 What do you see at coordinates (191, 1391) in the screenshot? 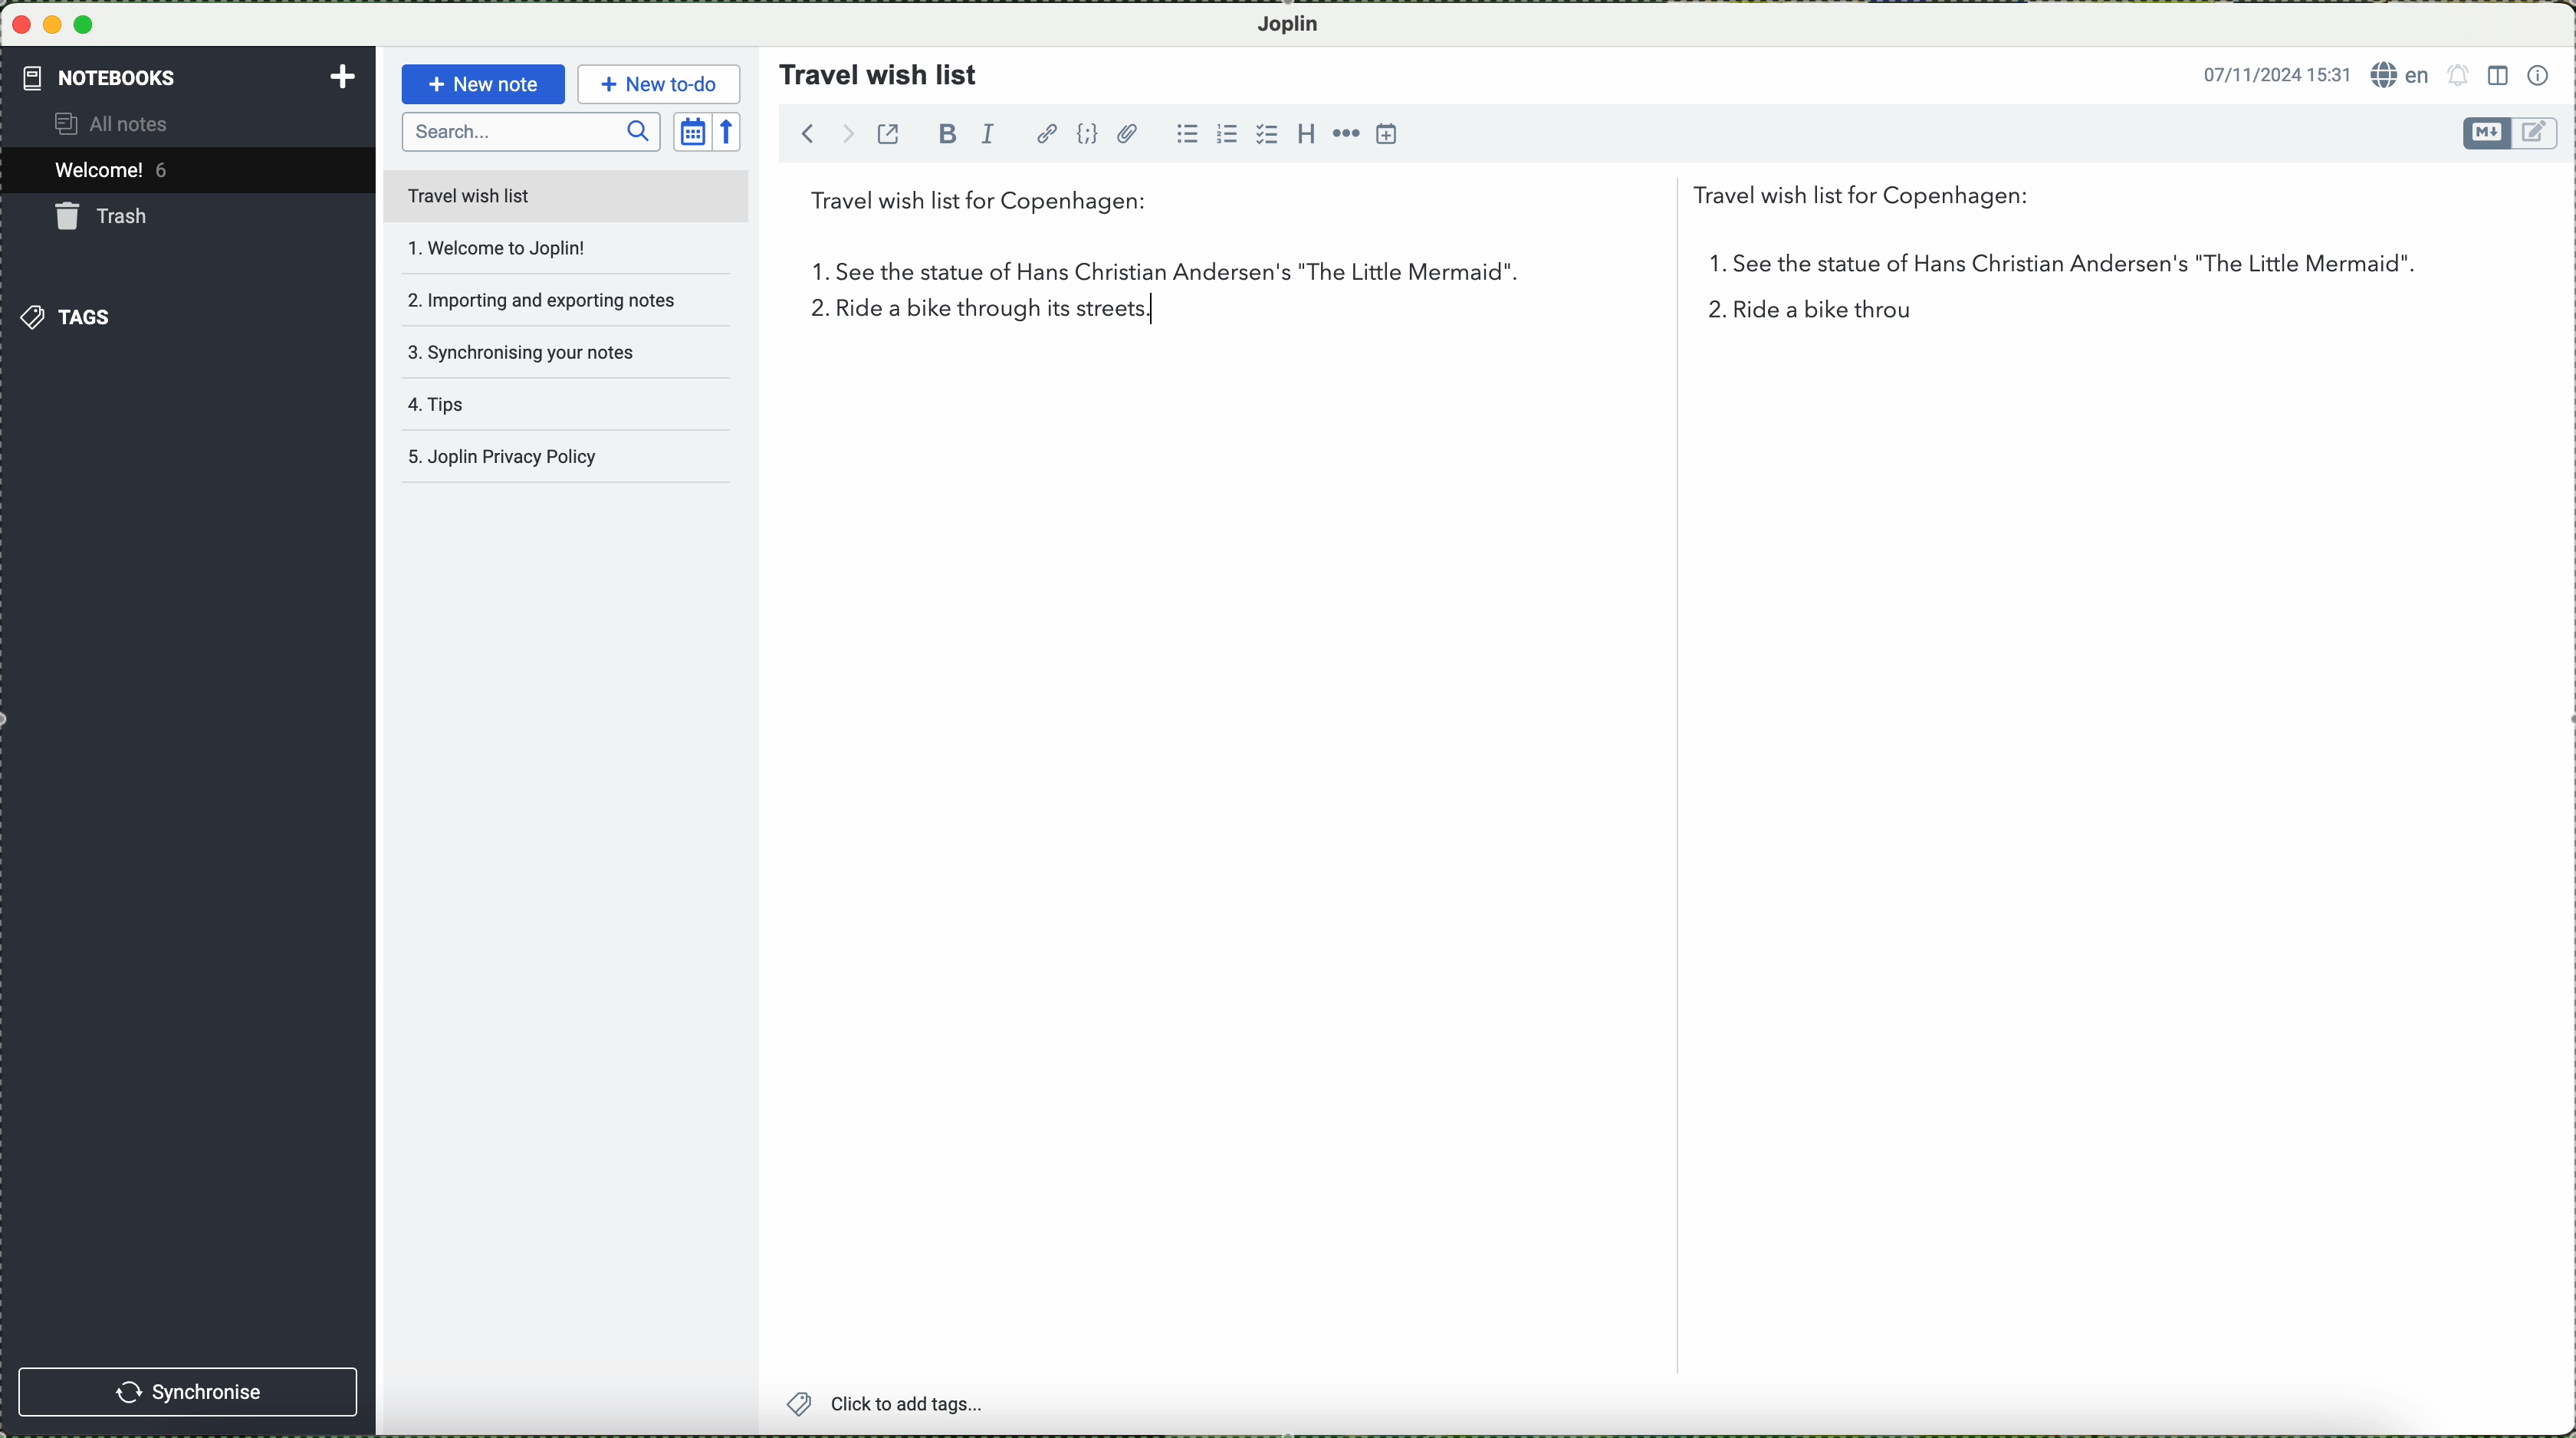
I see `synchronise button` at bounding box center [191, 1391].